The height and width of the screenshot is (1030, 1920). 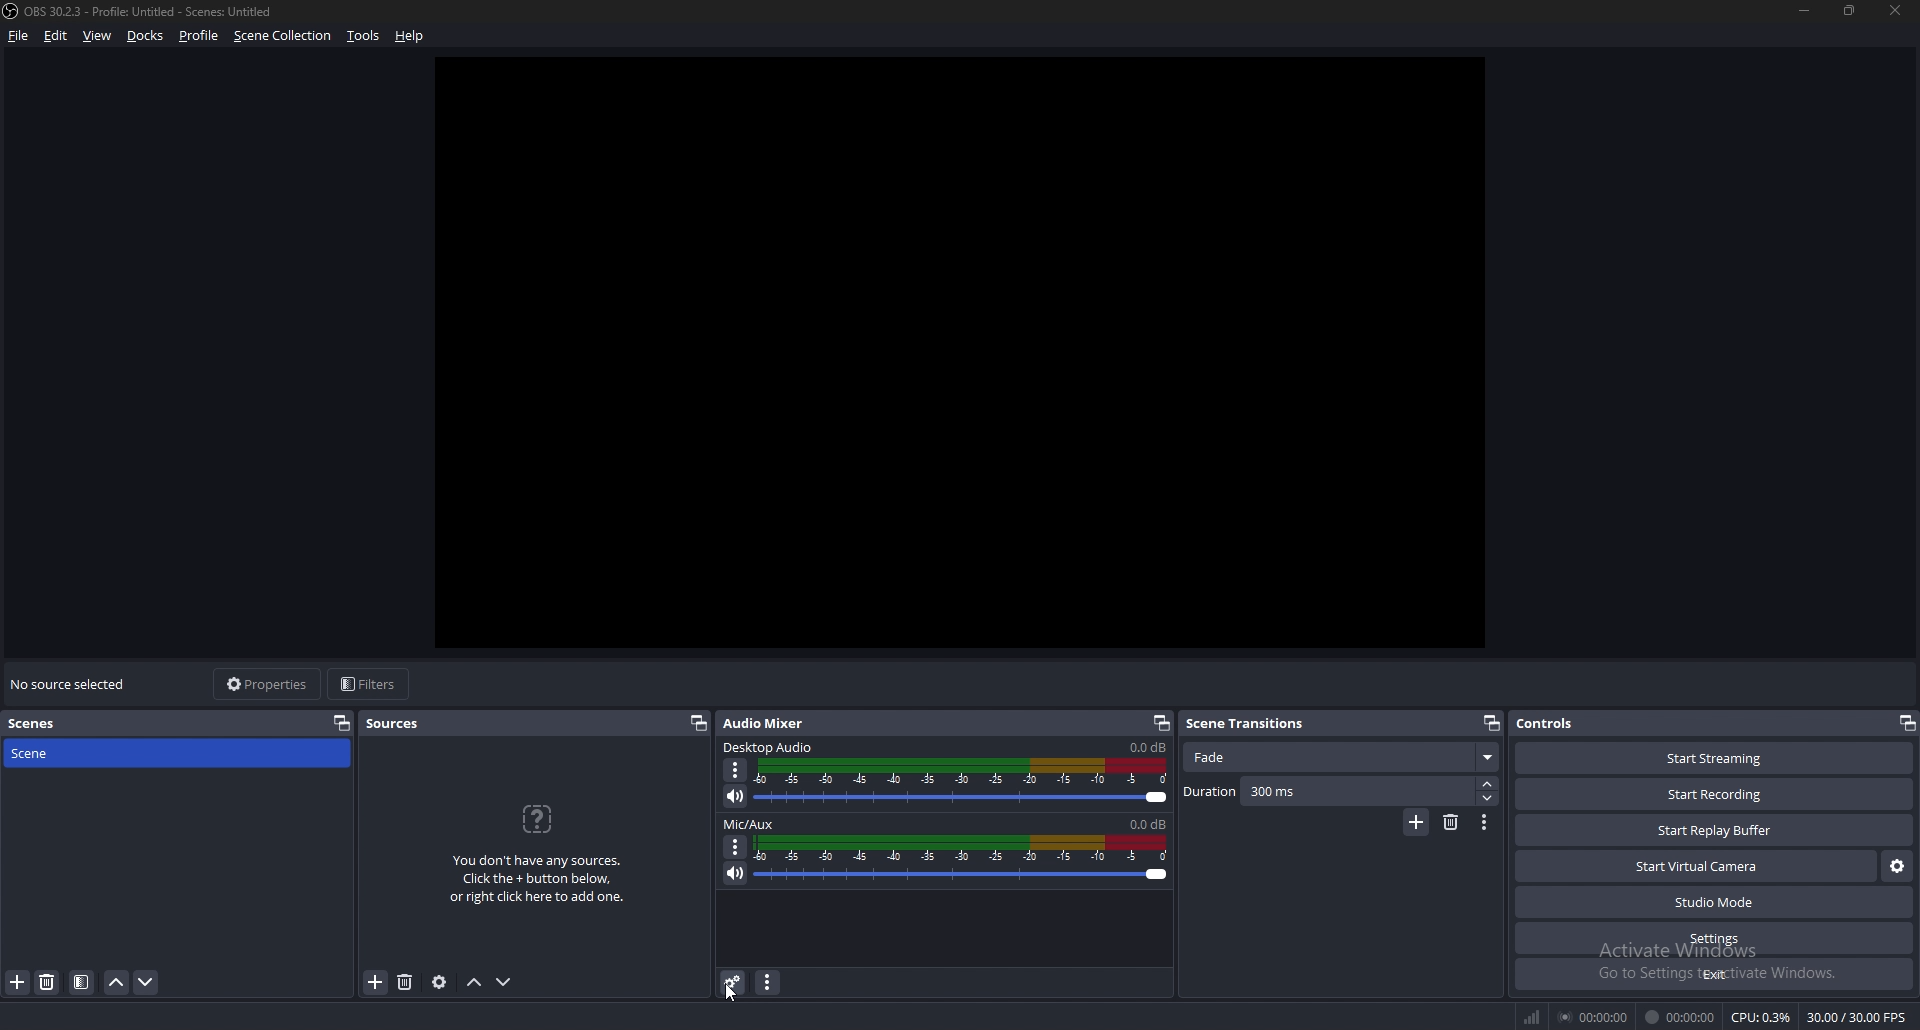 I want to click on start virtual camera, so click(x=1697, y=867).